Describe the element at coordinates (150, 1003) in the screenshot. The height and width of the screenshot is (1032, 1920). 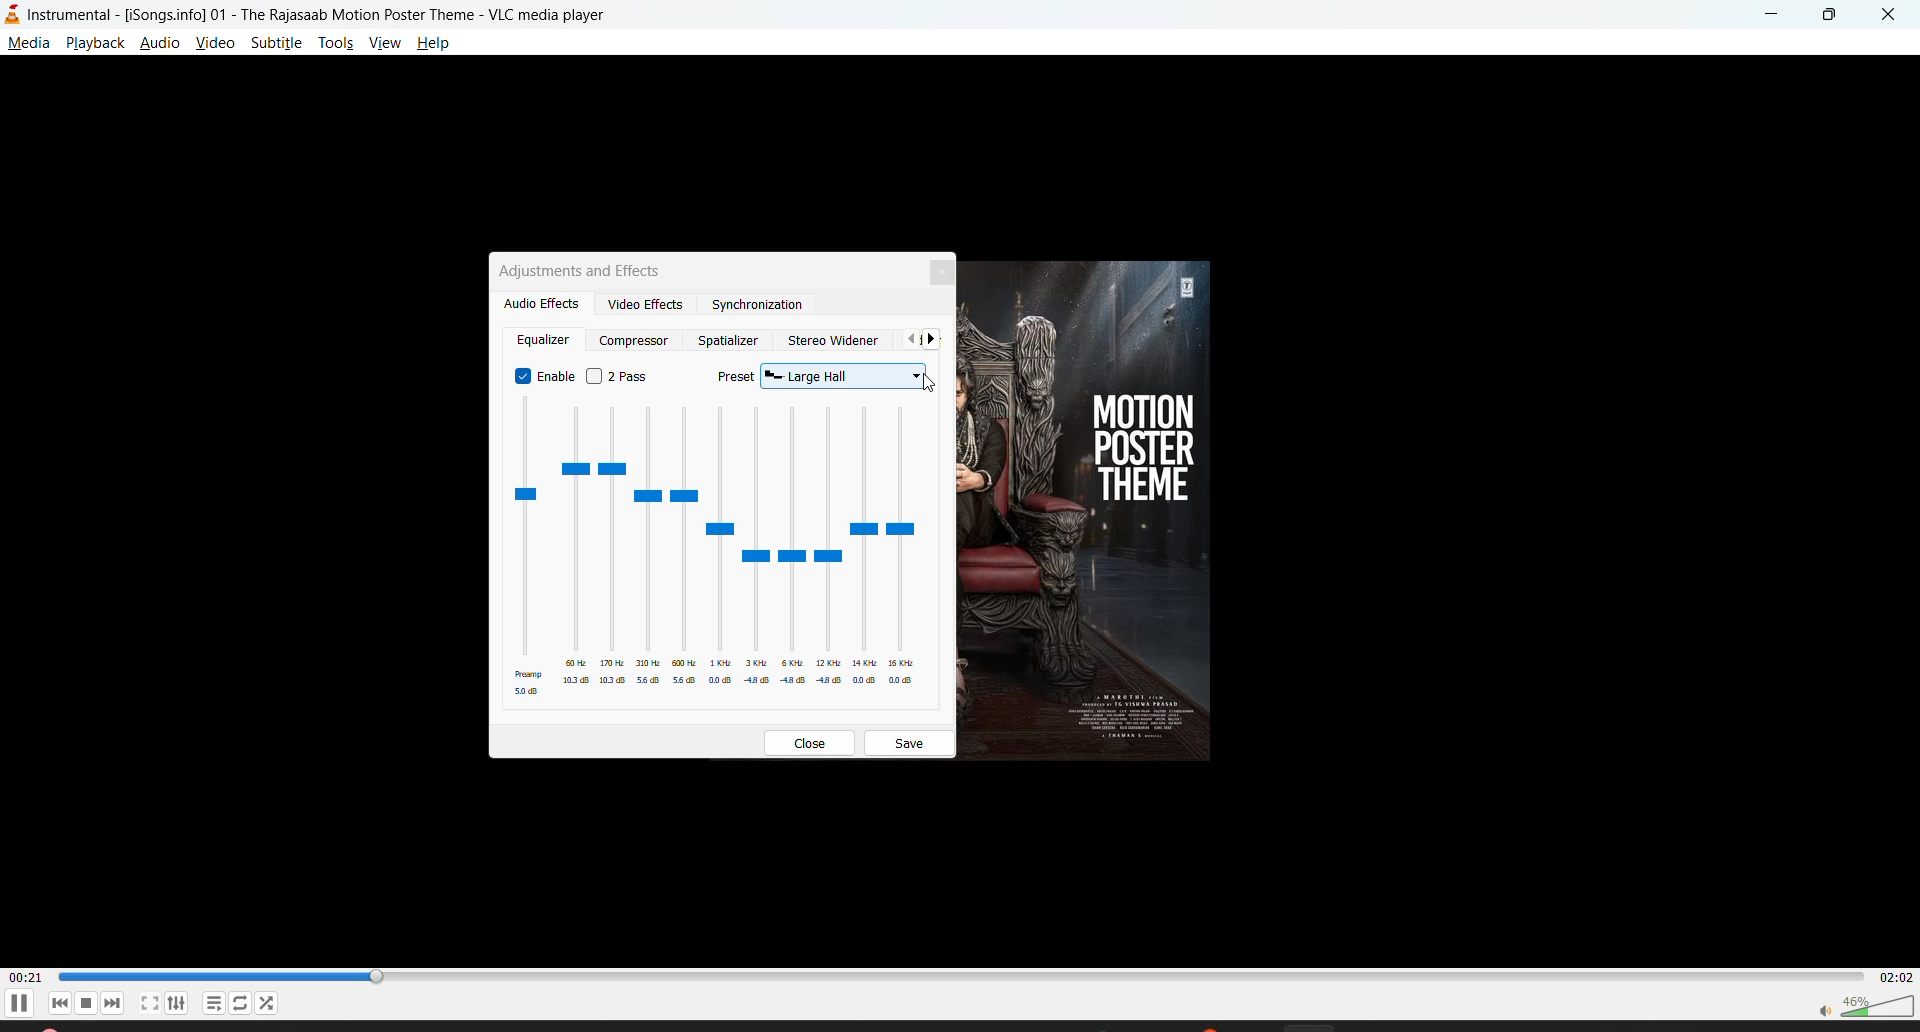
I see `fullscreen` at that location.